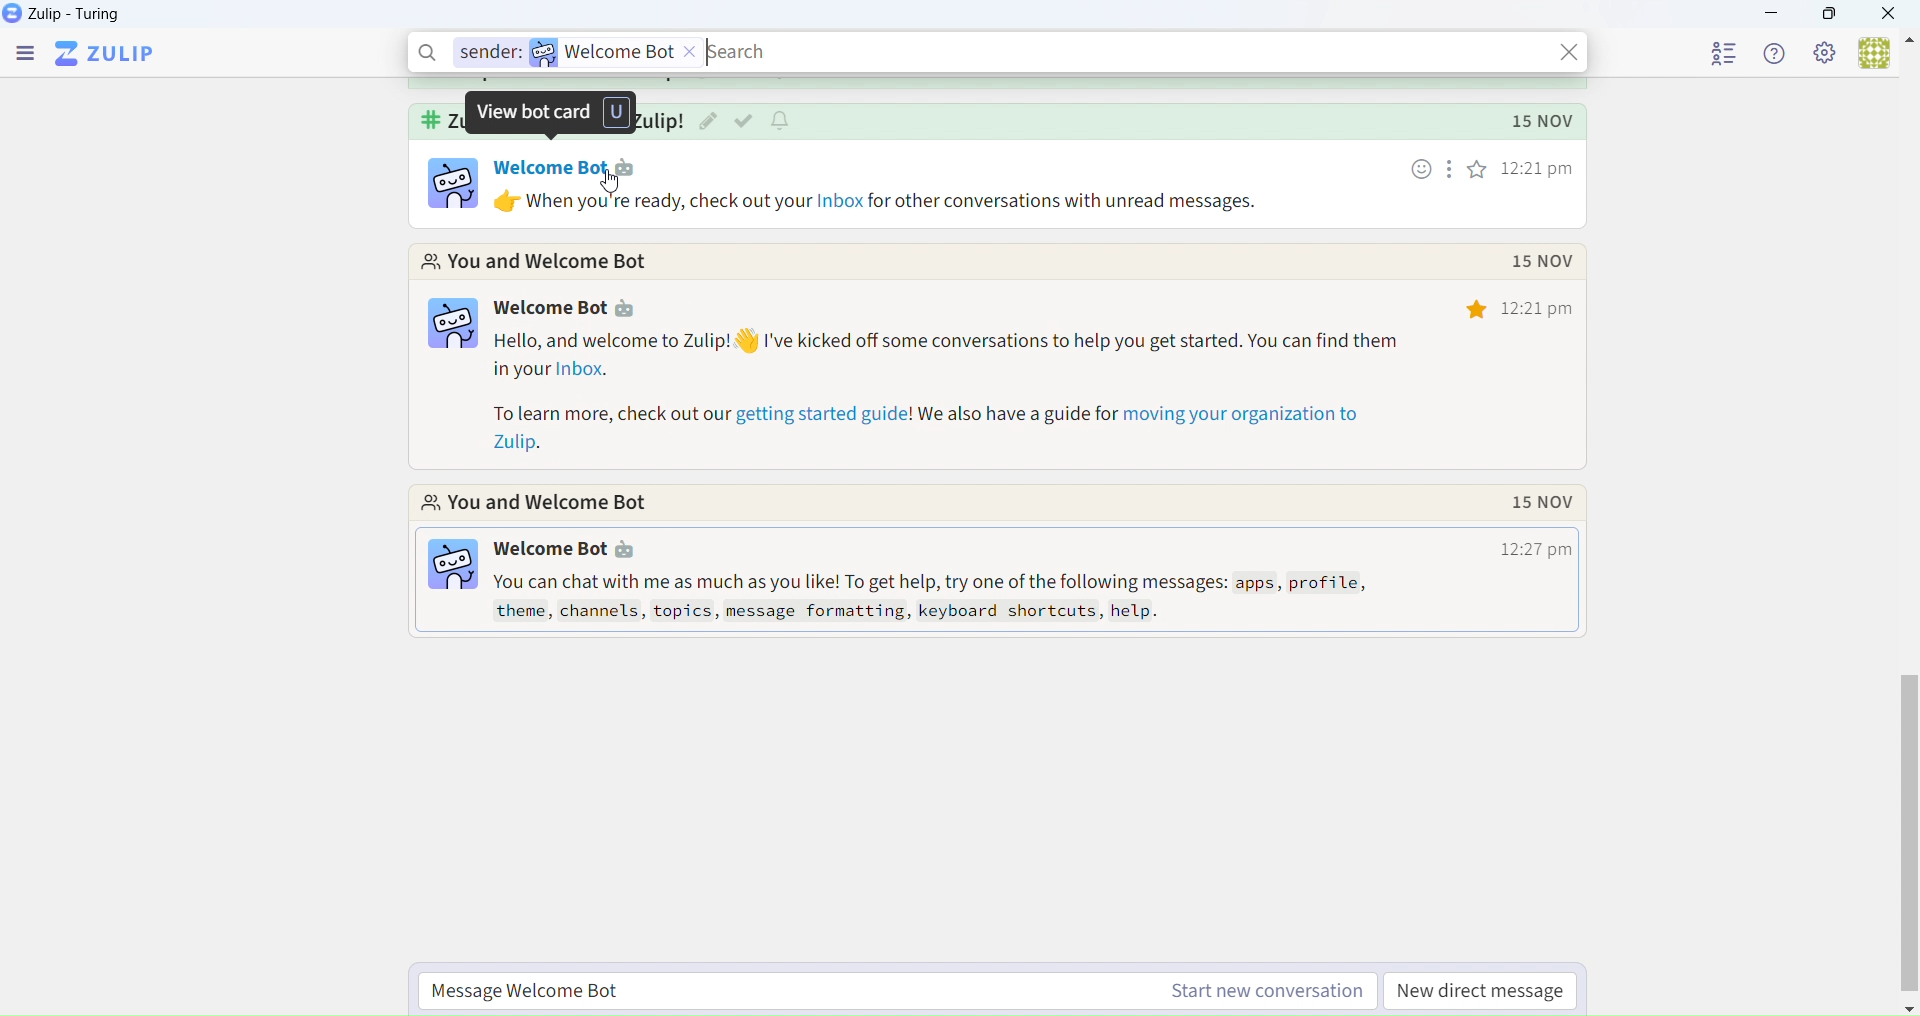 This screenshot has width=1920, height=1016. I want to click on Settings, so click(1826, 54).